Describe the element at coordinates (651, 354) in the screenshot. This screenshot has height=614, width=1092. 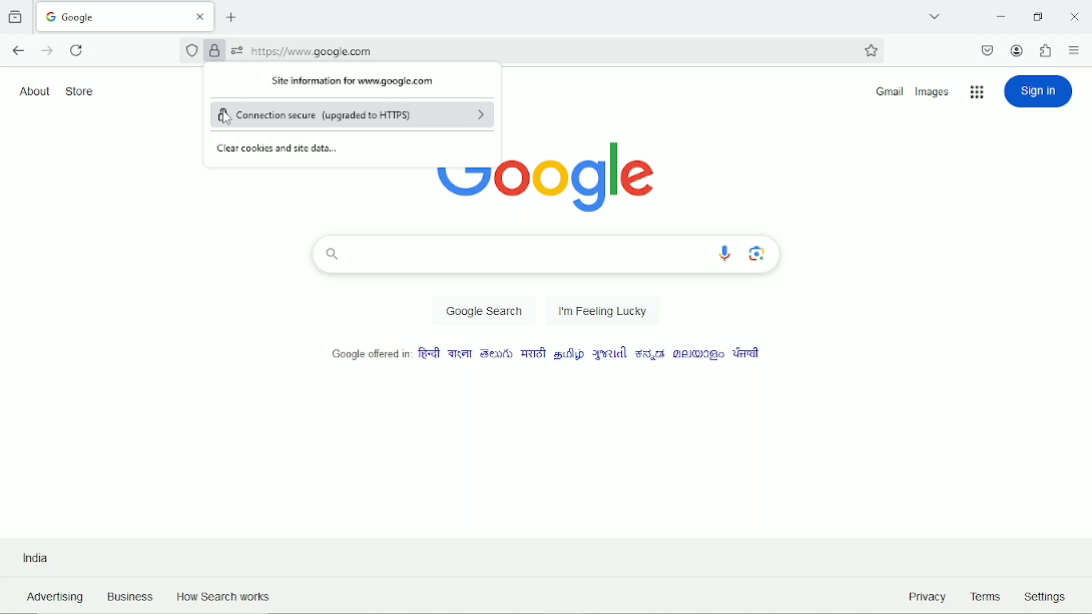
I see `language` at that location.